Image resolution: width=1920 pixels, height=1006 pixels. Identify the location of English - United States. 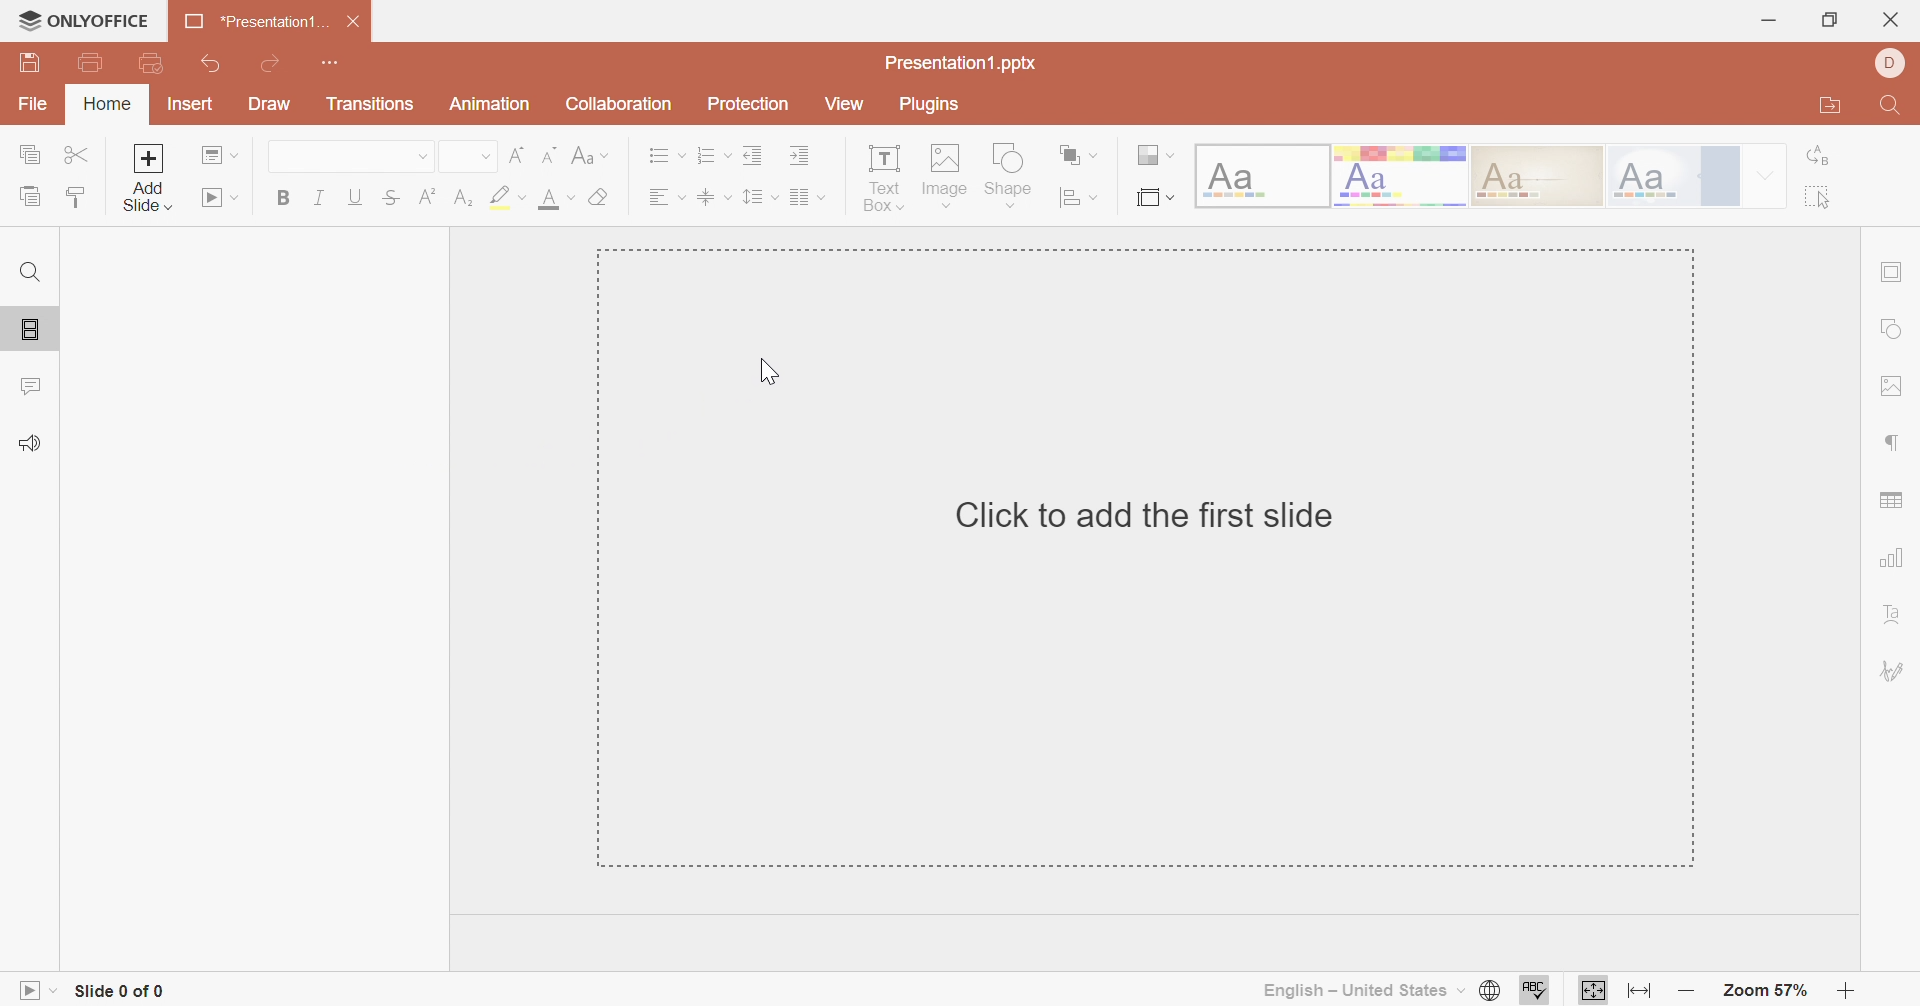
(1351, 992).